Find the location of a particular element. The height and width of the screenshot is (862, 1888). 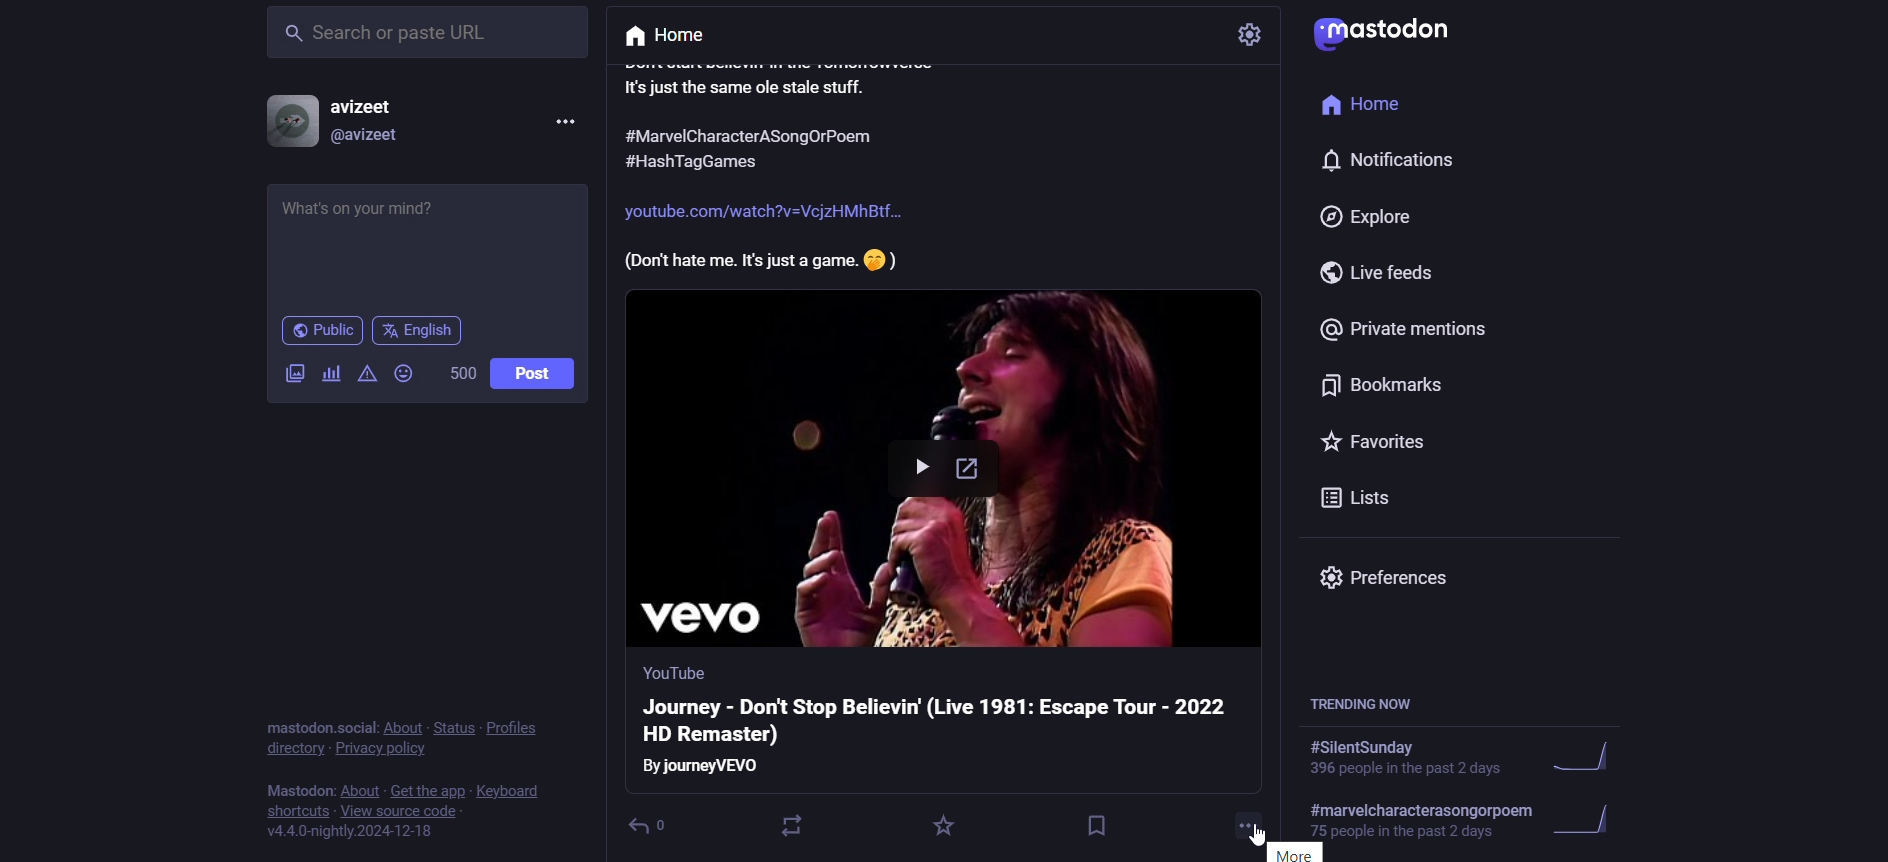

text is located at coordinates (320, 726).